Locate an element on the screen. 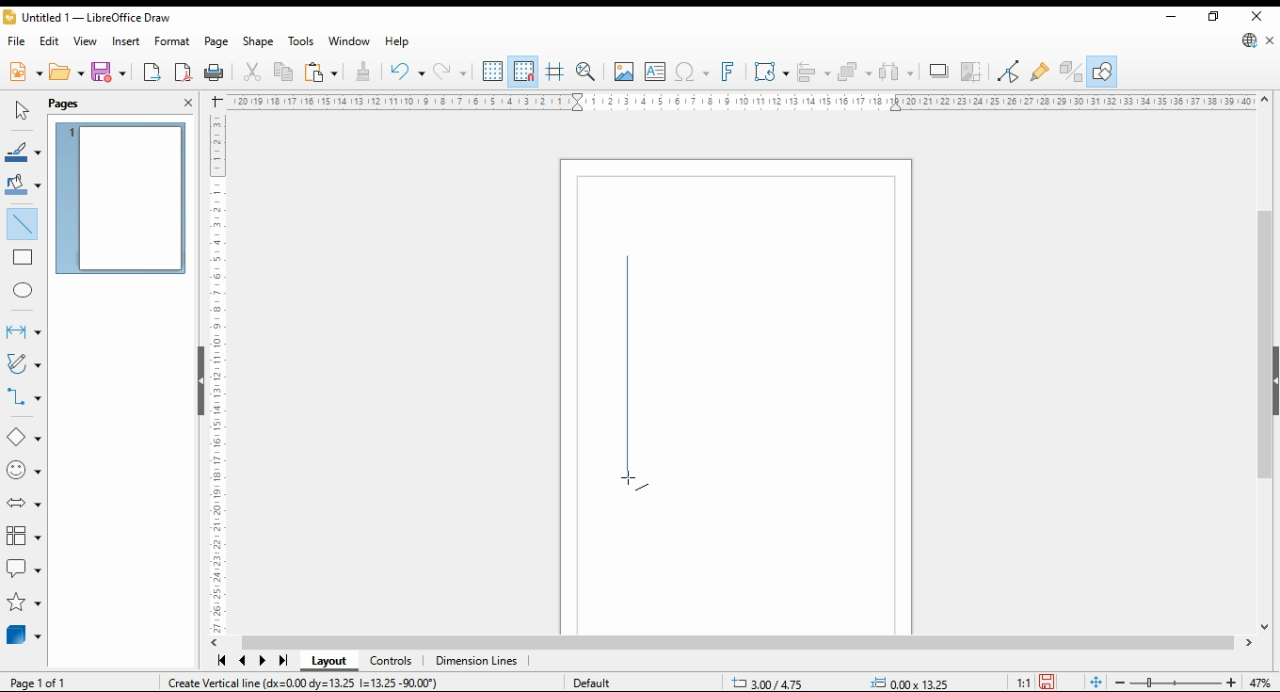 This screenshot has width=1280, height=692. libreoffice update is located at coordinates (1248, 41).